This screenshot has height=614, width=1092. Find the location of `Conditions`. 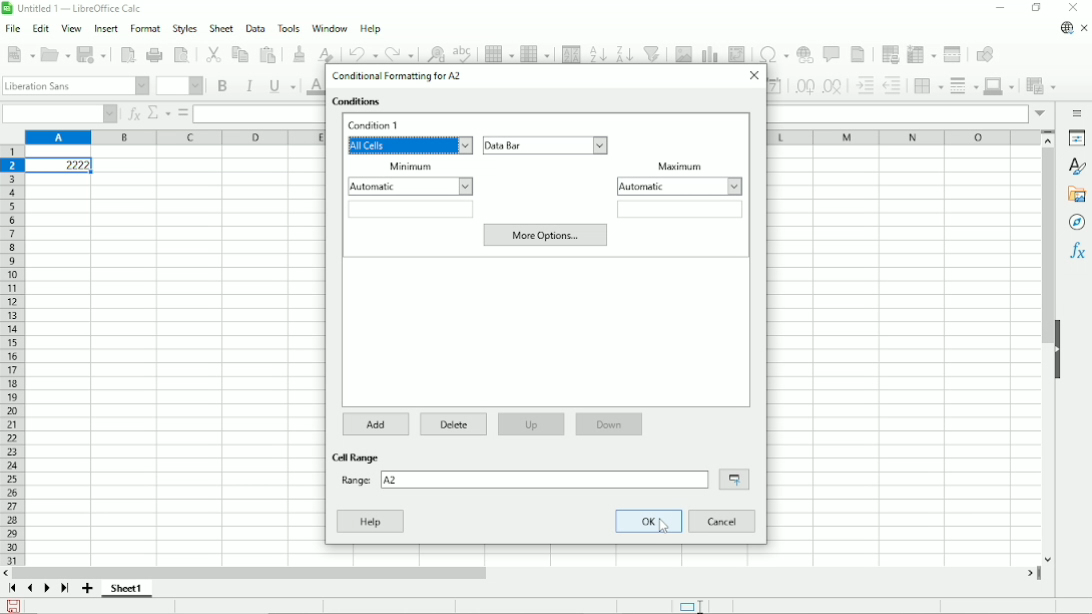

Conditions is located at coordinates (359, 102).